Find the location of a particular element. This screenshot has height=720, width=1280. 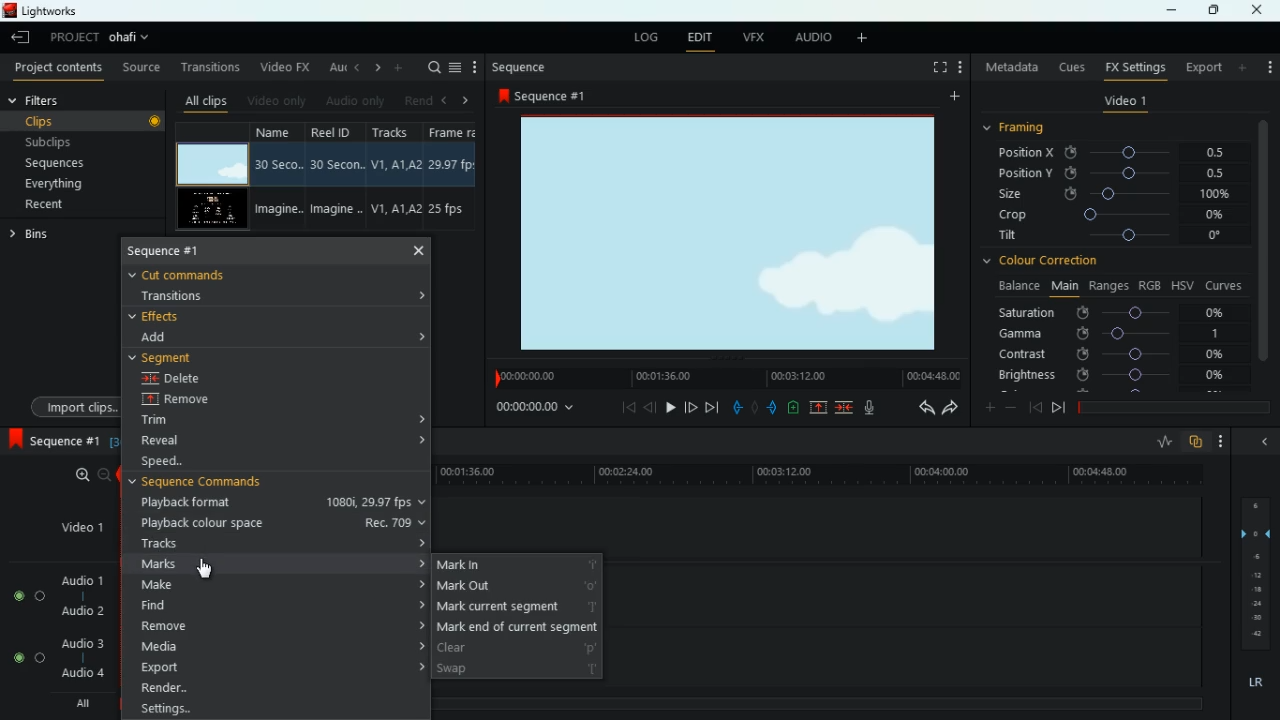

battery is located at coordinates (793, 409).